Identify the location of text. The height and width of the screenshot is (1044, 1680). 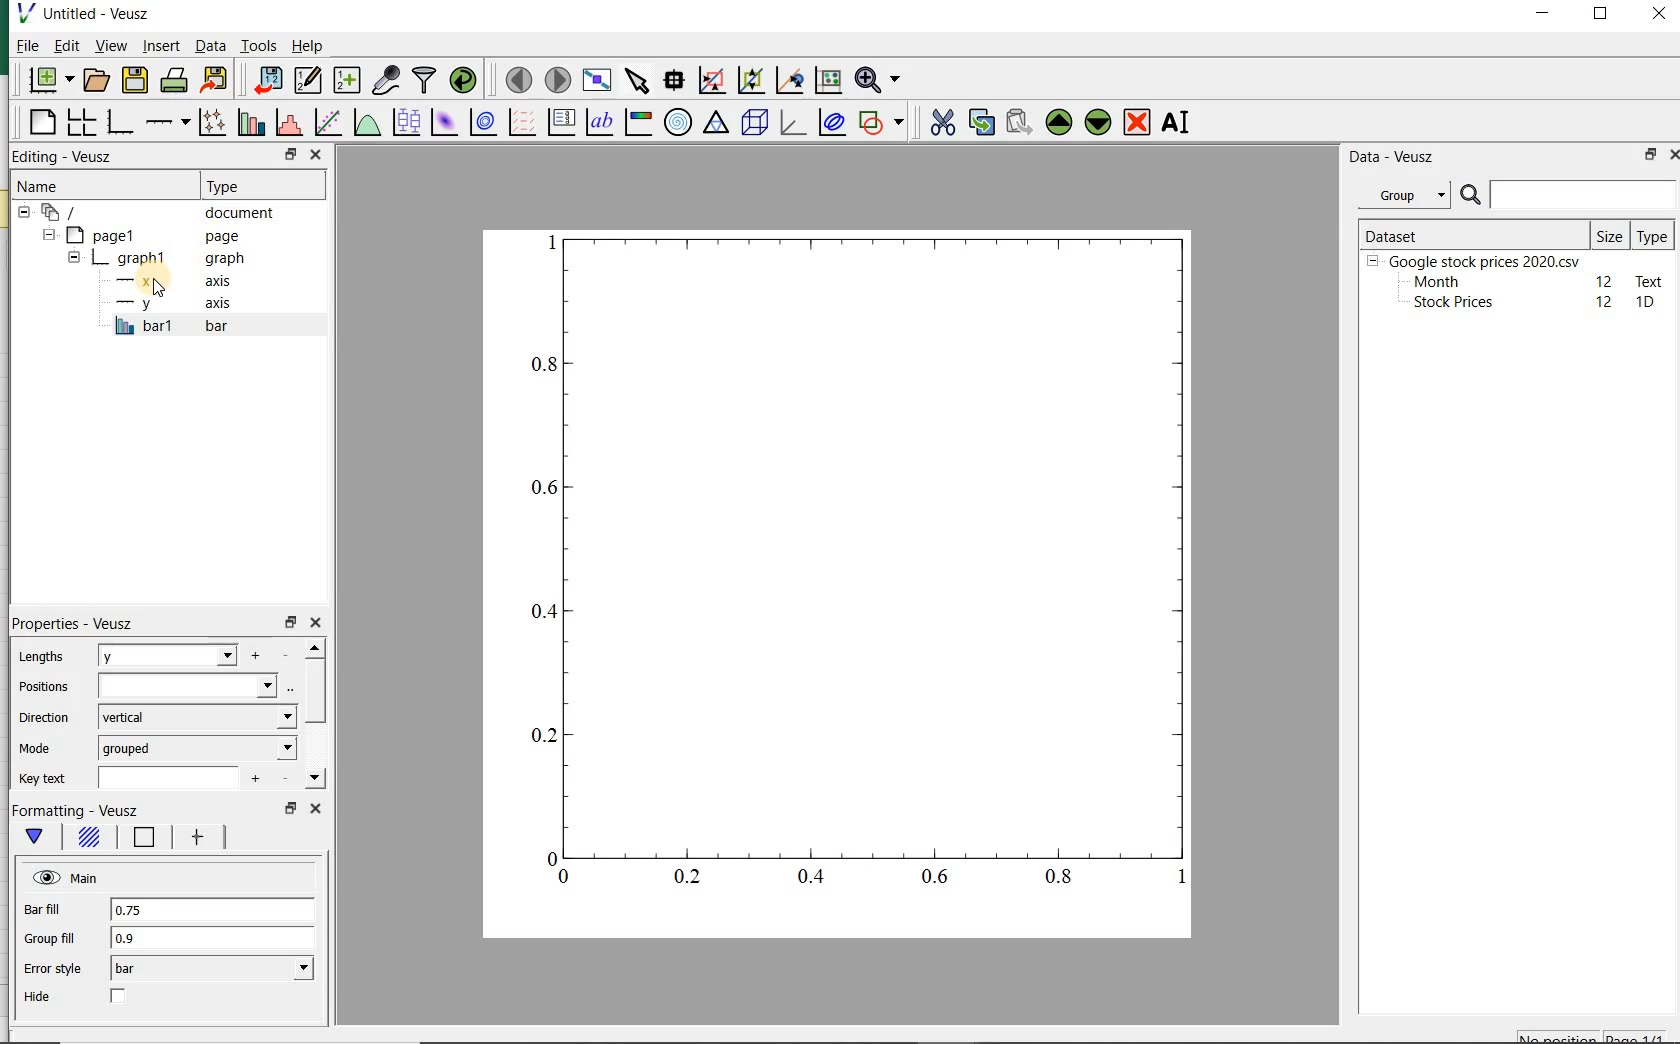
(1646, 280).